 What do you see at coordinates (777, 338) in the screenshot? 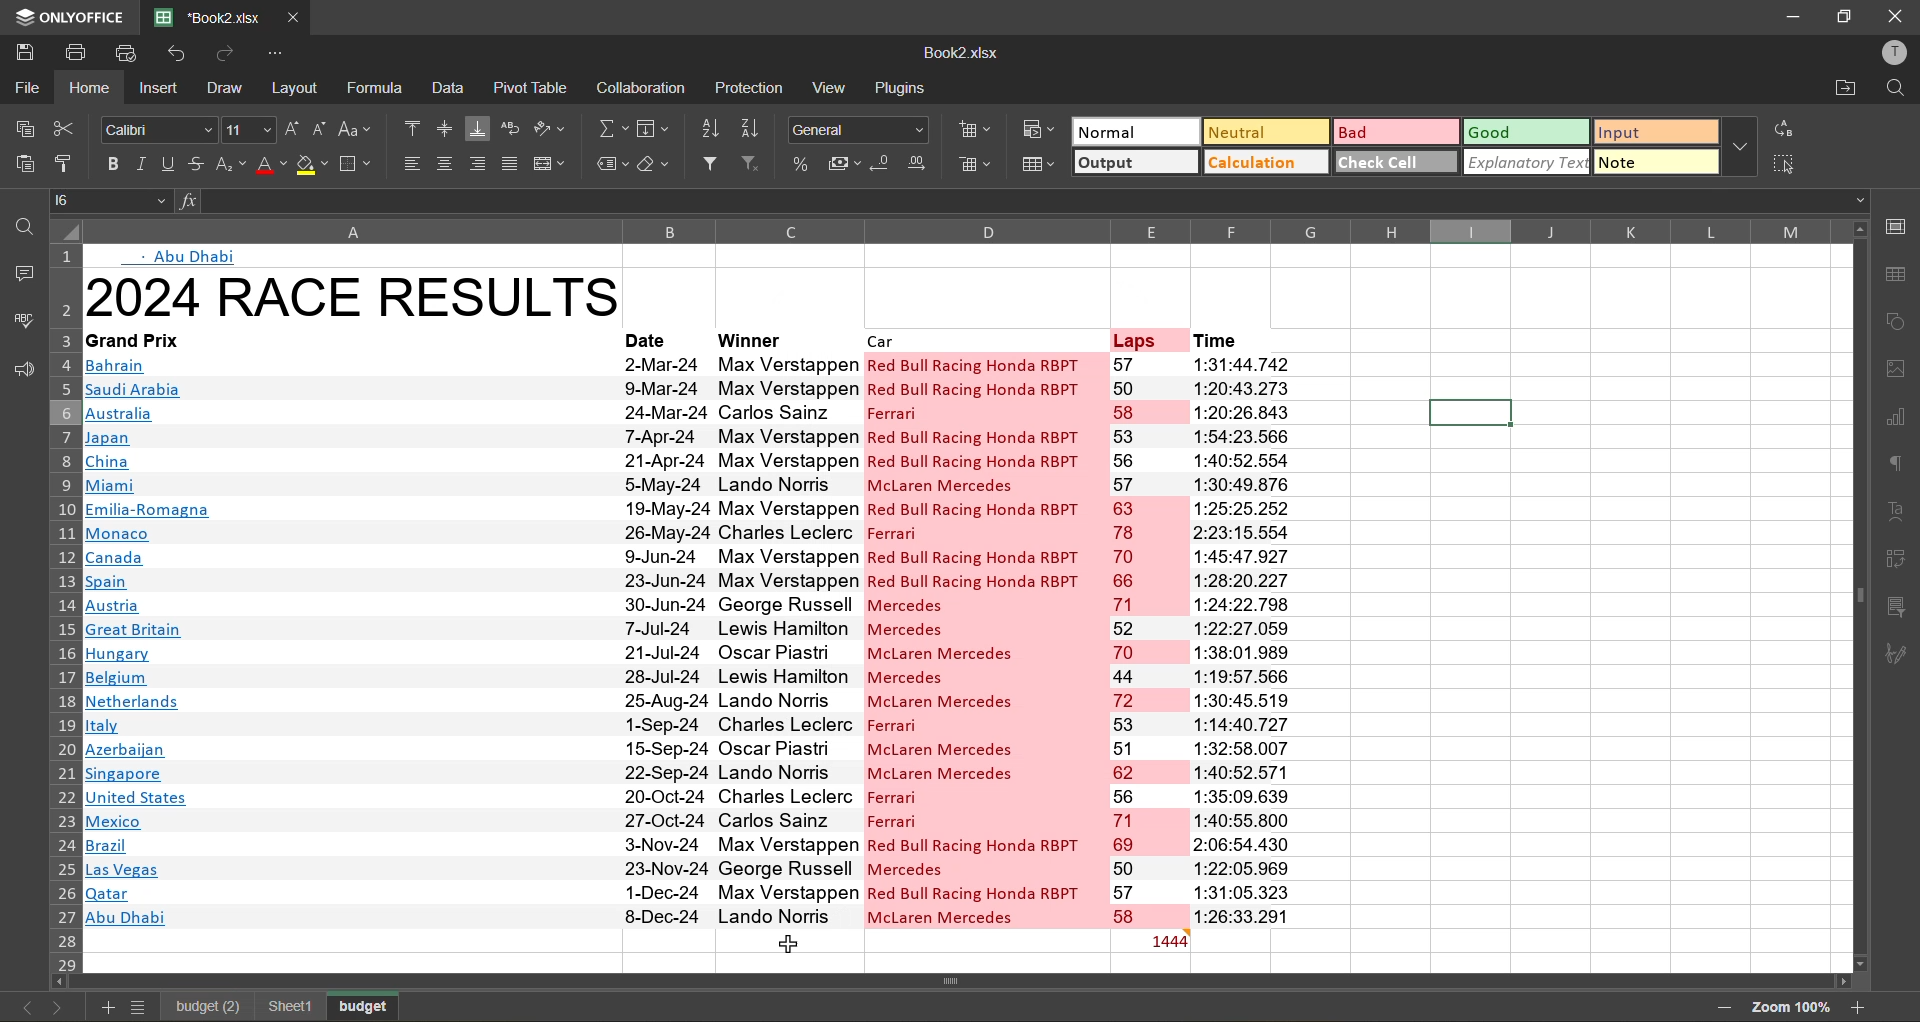
I see `winner` at bounding box center [777, 338].